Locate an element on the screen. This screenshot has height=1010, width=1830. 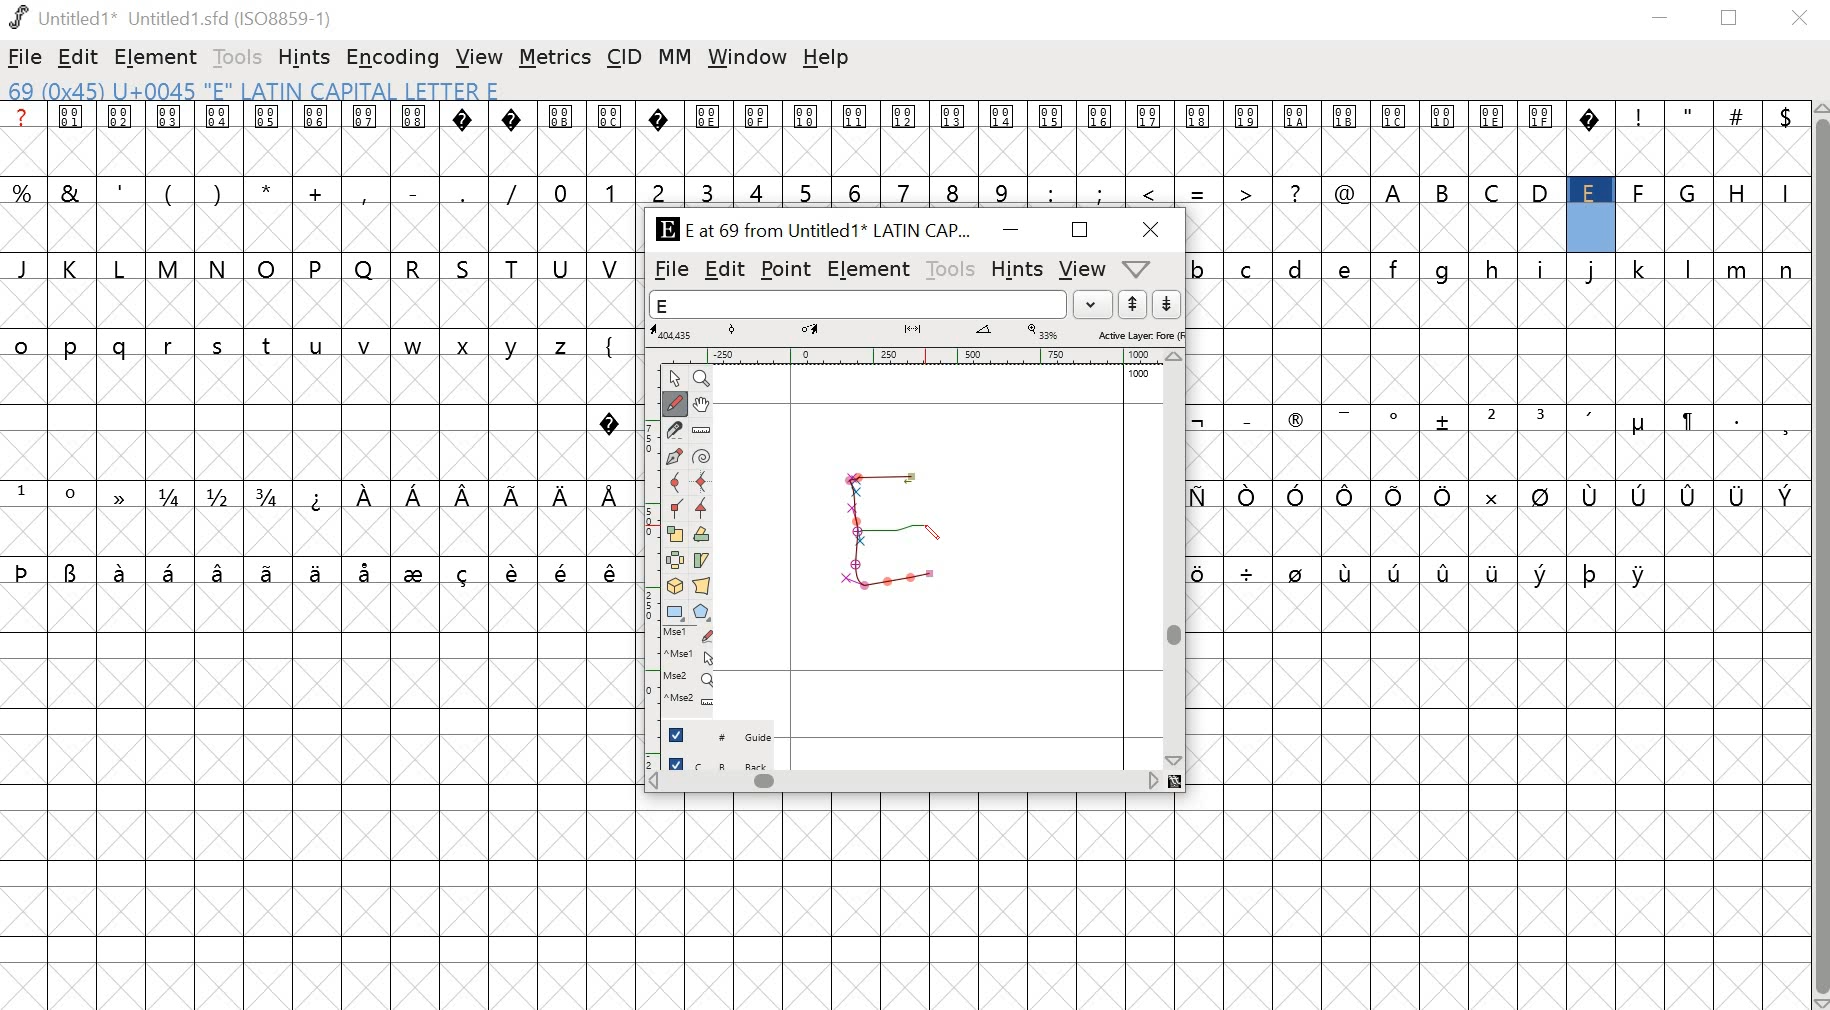
guide layer is located at coordinates (719, 739).